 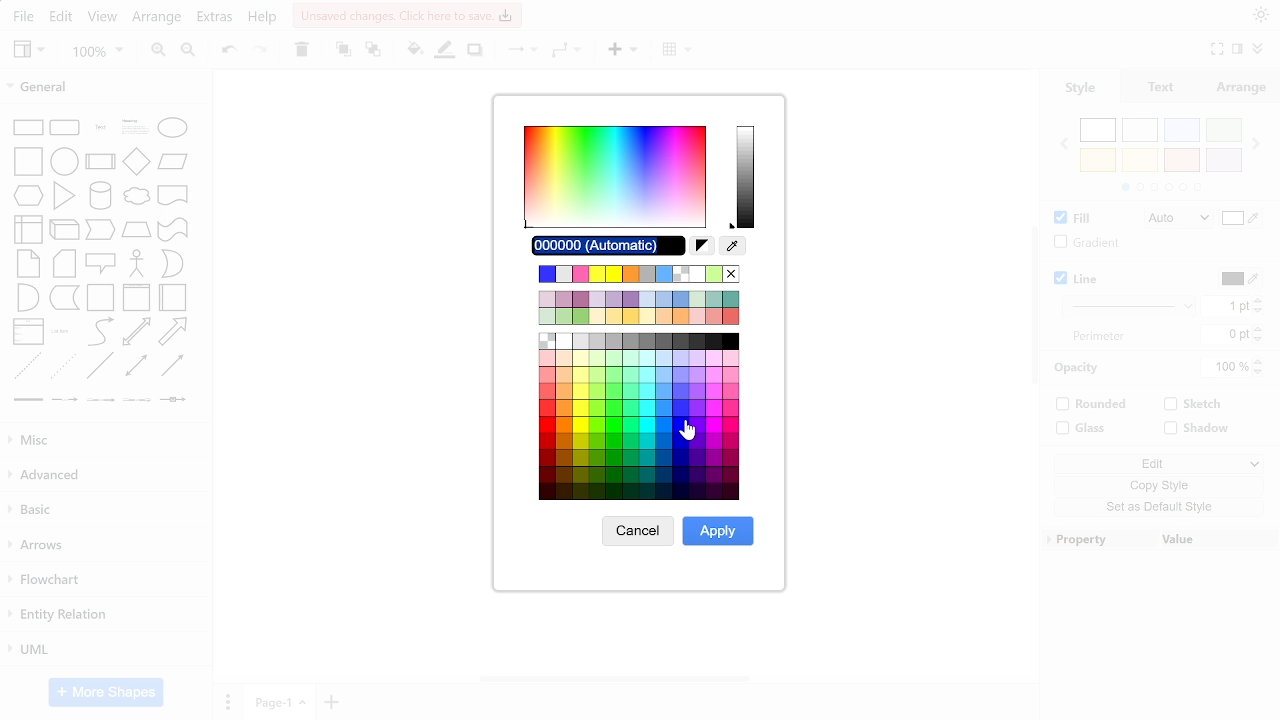 I want to click on arrange, so click(x=156, y=20).